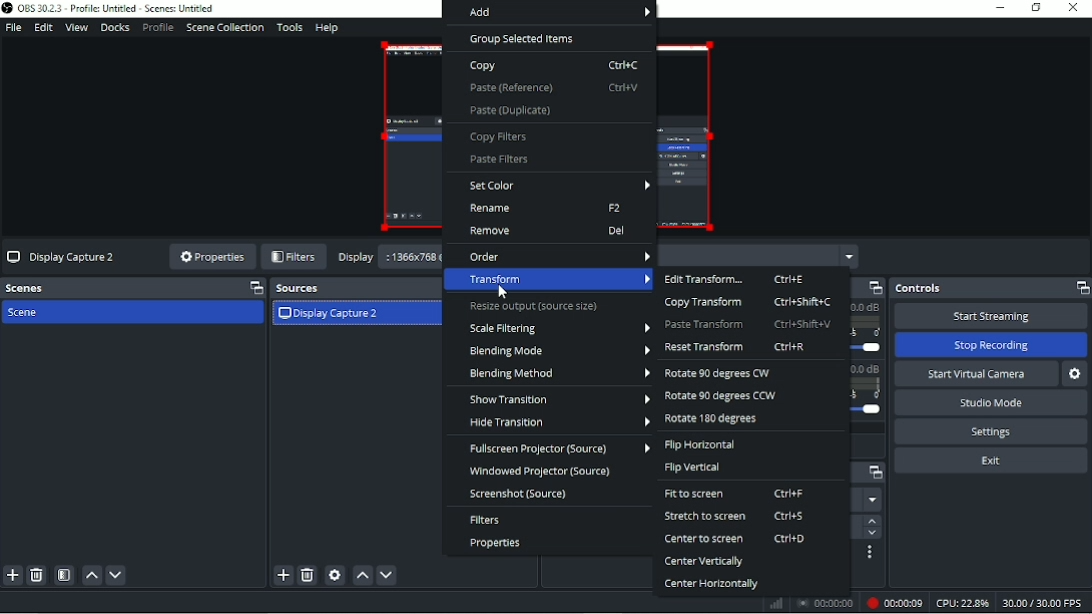  What do you see at coordinates (133, 288) in the screenshot?
I see `Scenes` at bounding box center [133, 288].